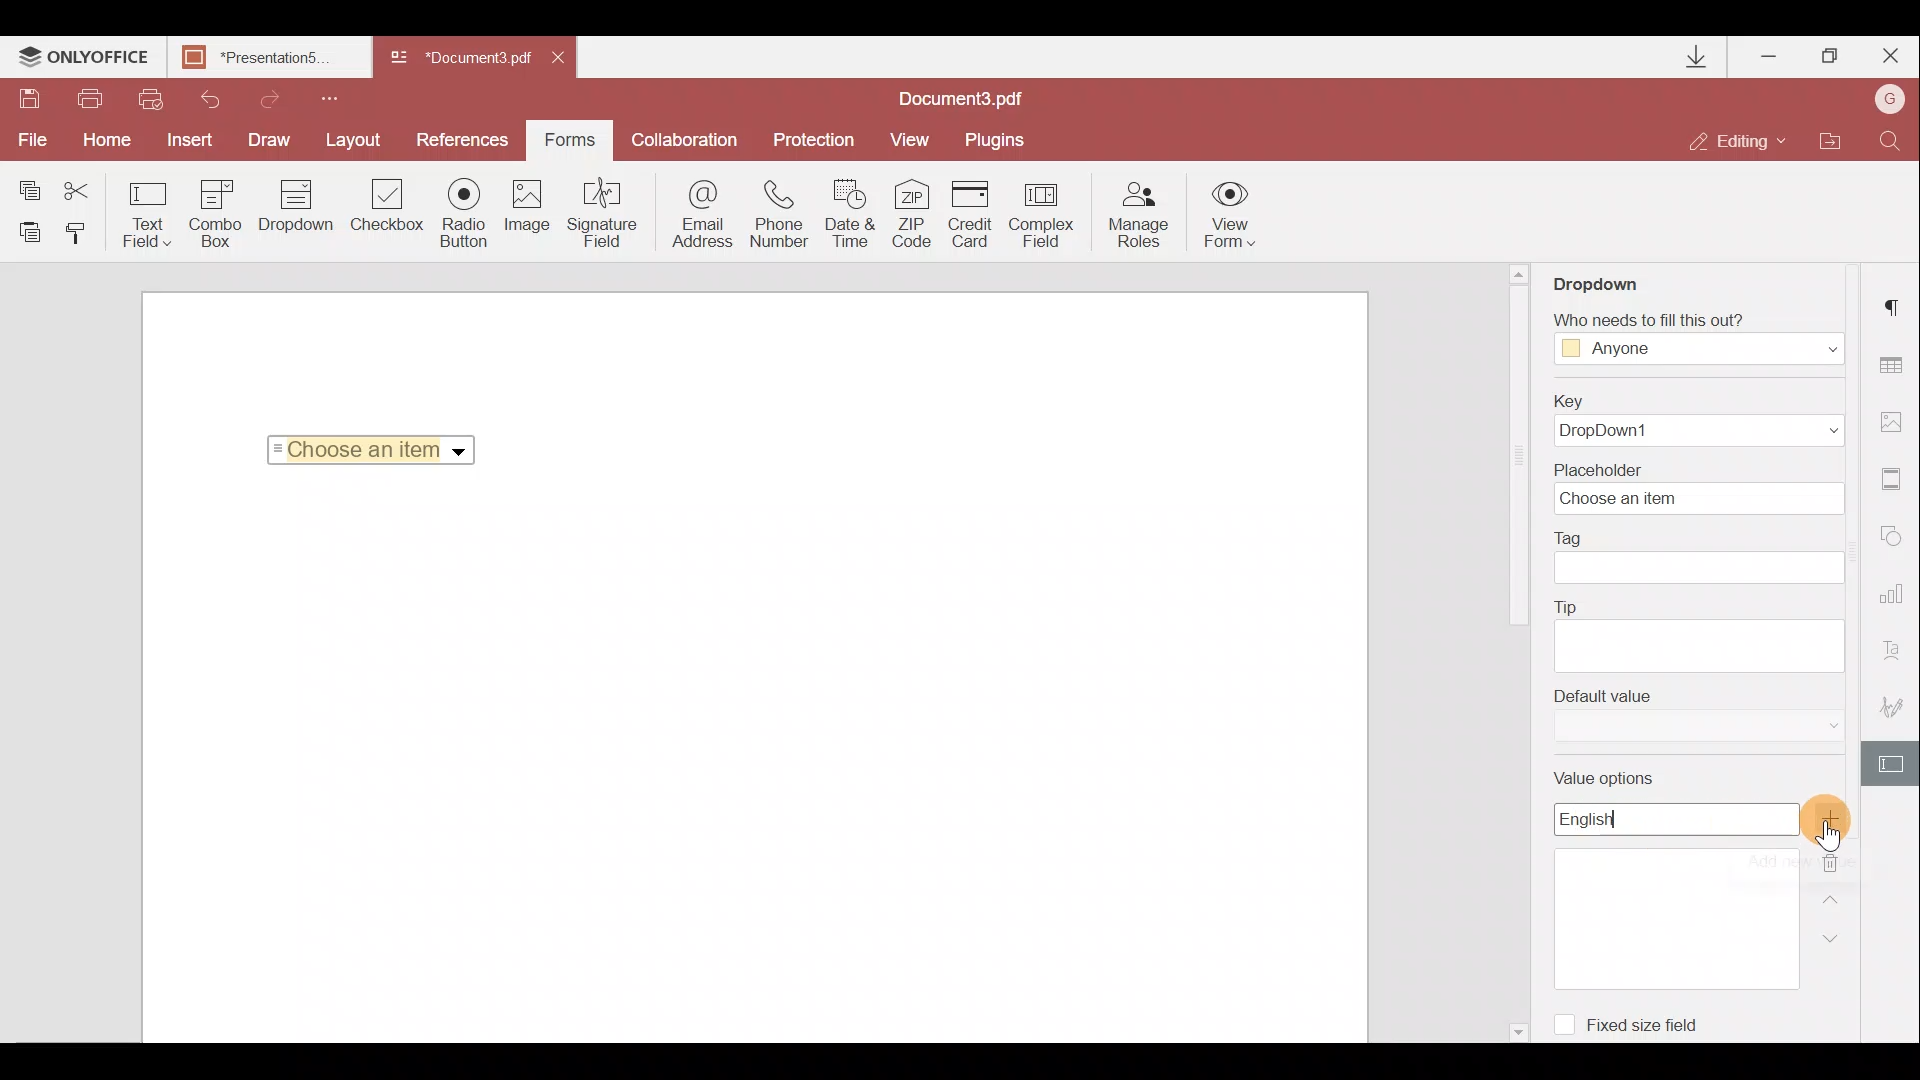 Image resolution: width=1920 pixels, height=1080 pixels. I want to click on Placeholder, so click(1705, 487).